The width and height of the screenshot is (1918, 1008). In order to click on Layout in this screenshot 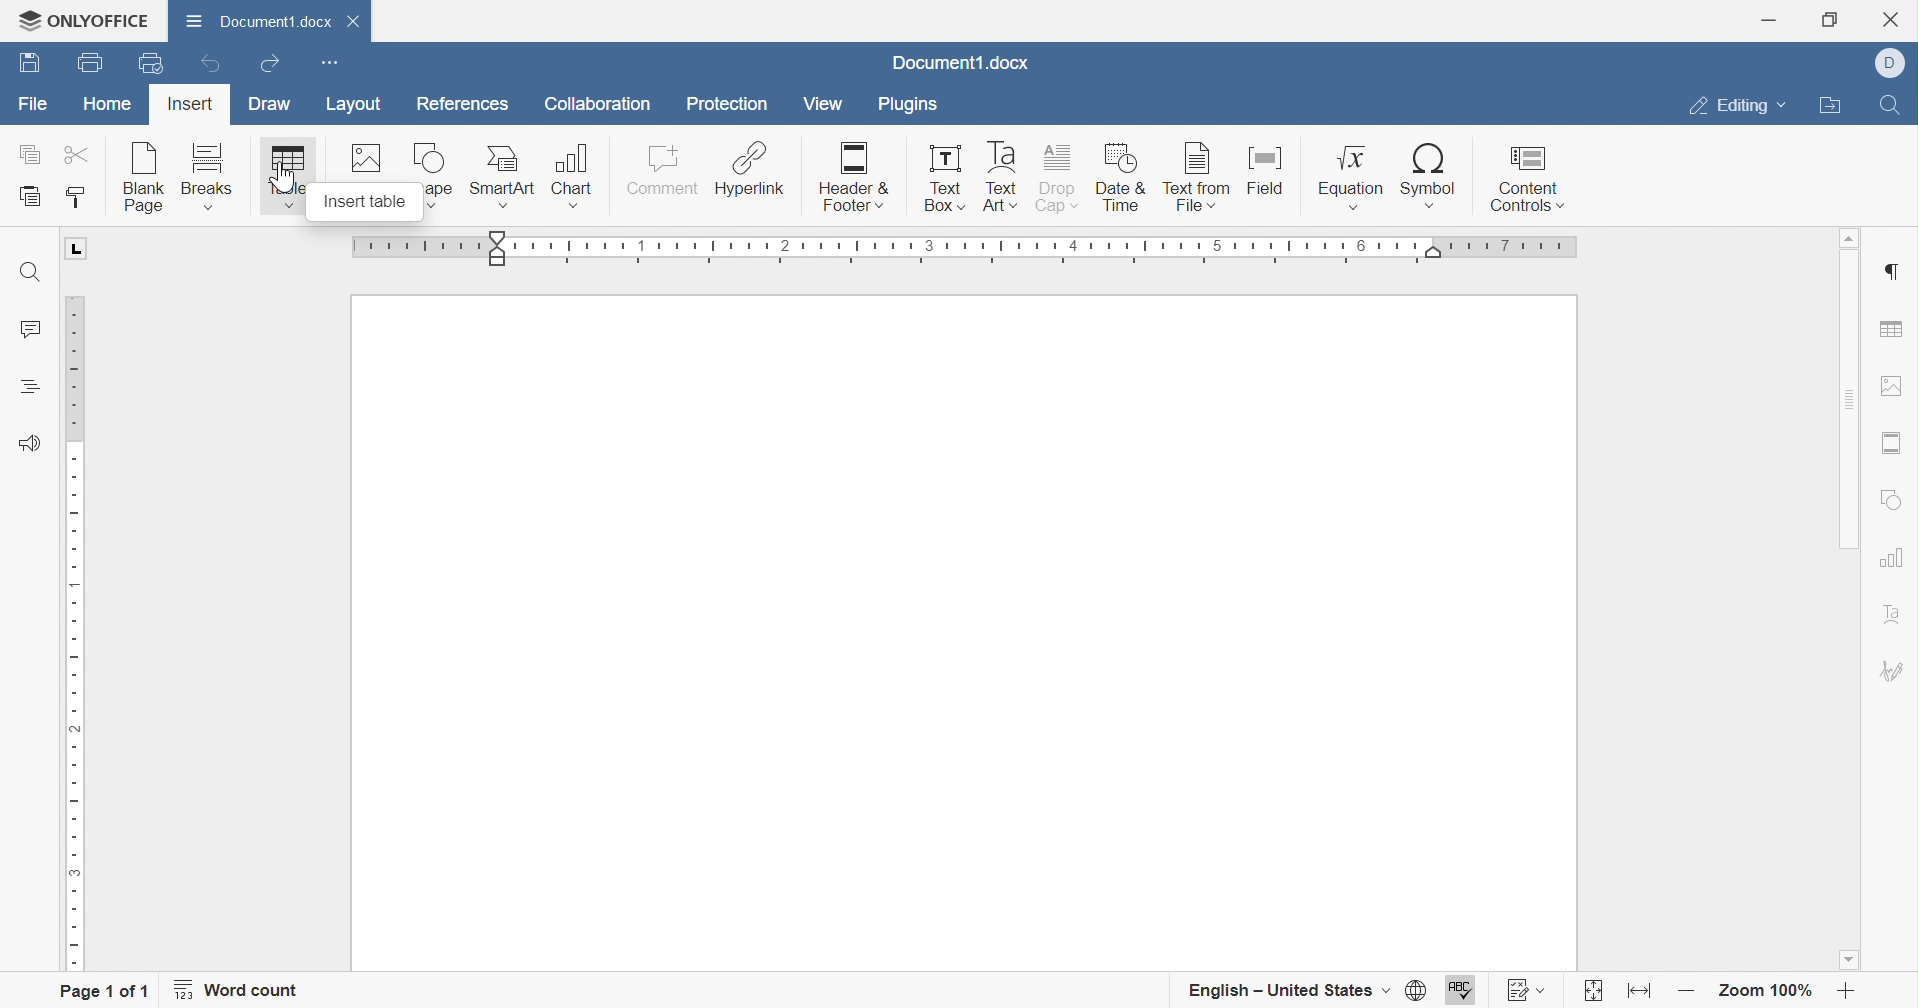, I will do `click(359, 104)`.